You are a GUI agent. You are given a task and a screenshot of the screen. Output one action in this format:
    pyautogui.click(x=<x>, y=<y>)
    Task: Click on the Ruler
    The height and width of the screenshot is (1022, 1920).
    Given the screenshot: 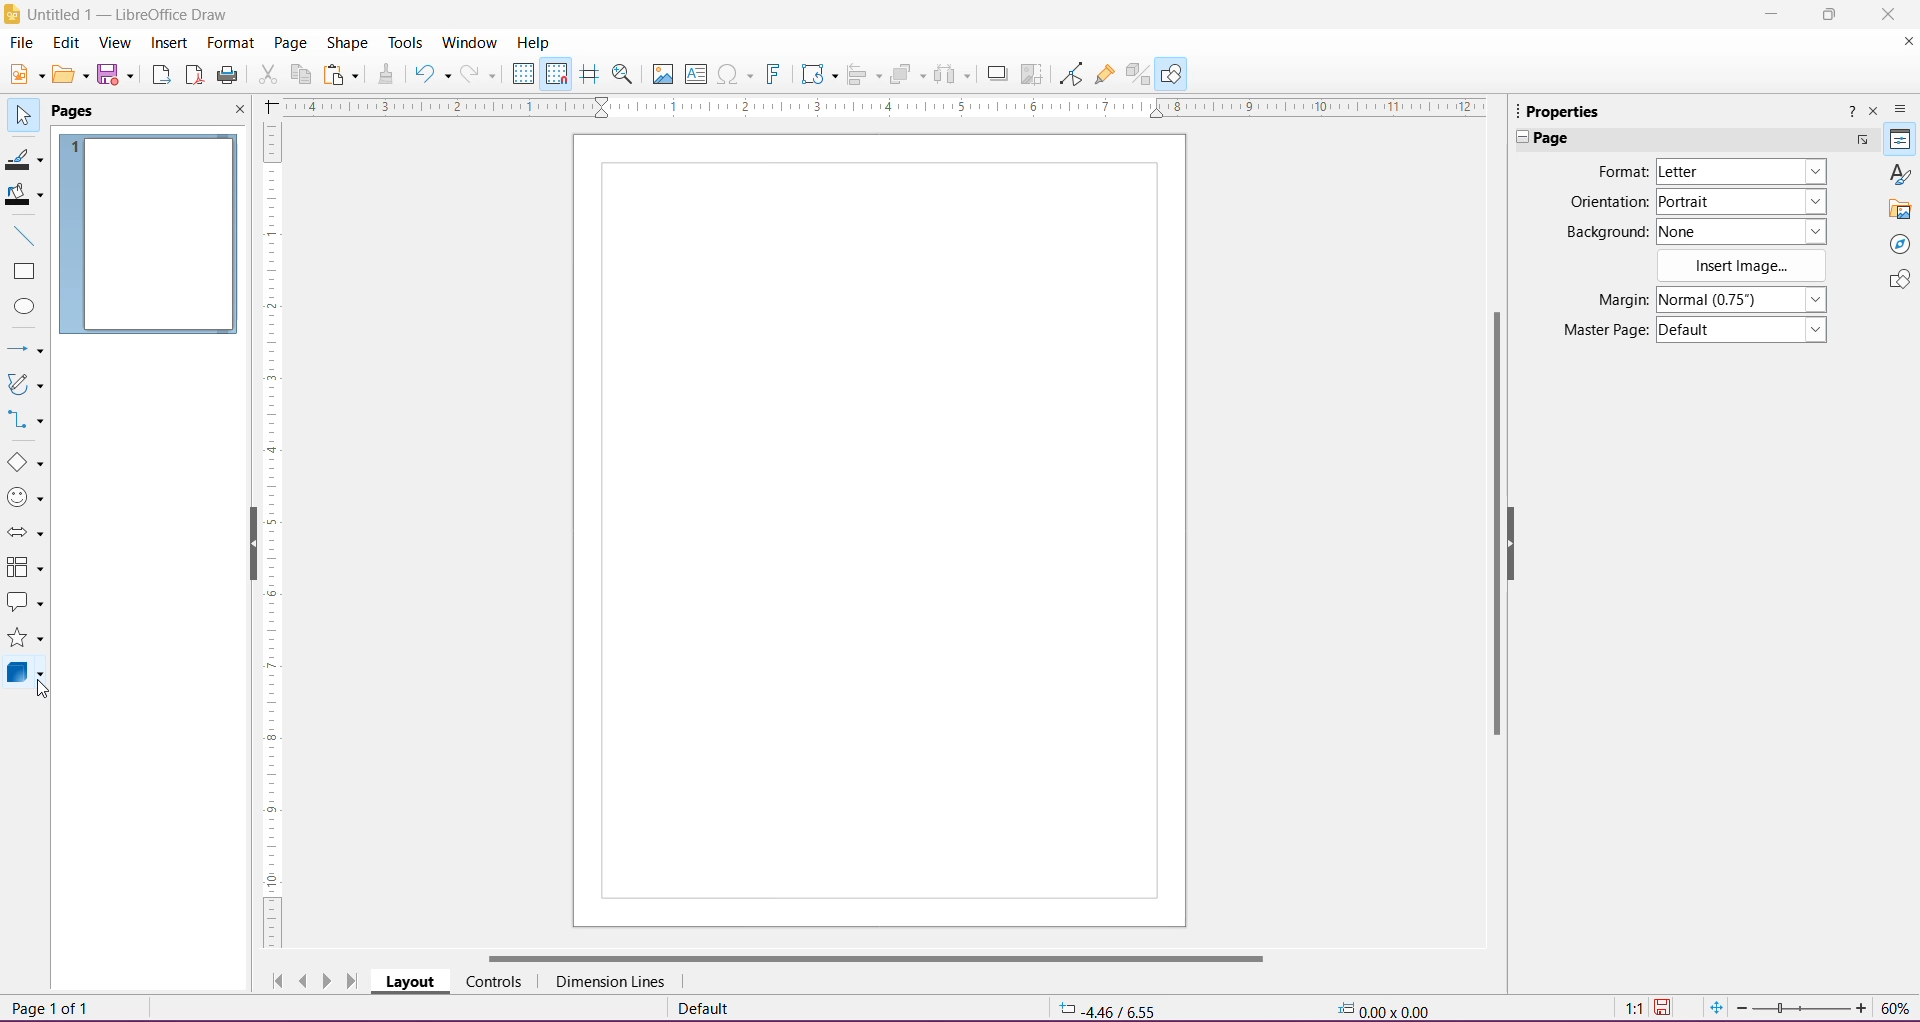 What is the action you would take?
    pyautogui.click(x=270, y=537)
    